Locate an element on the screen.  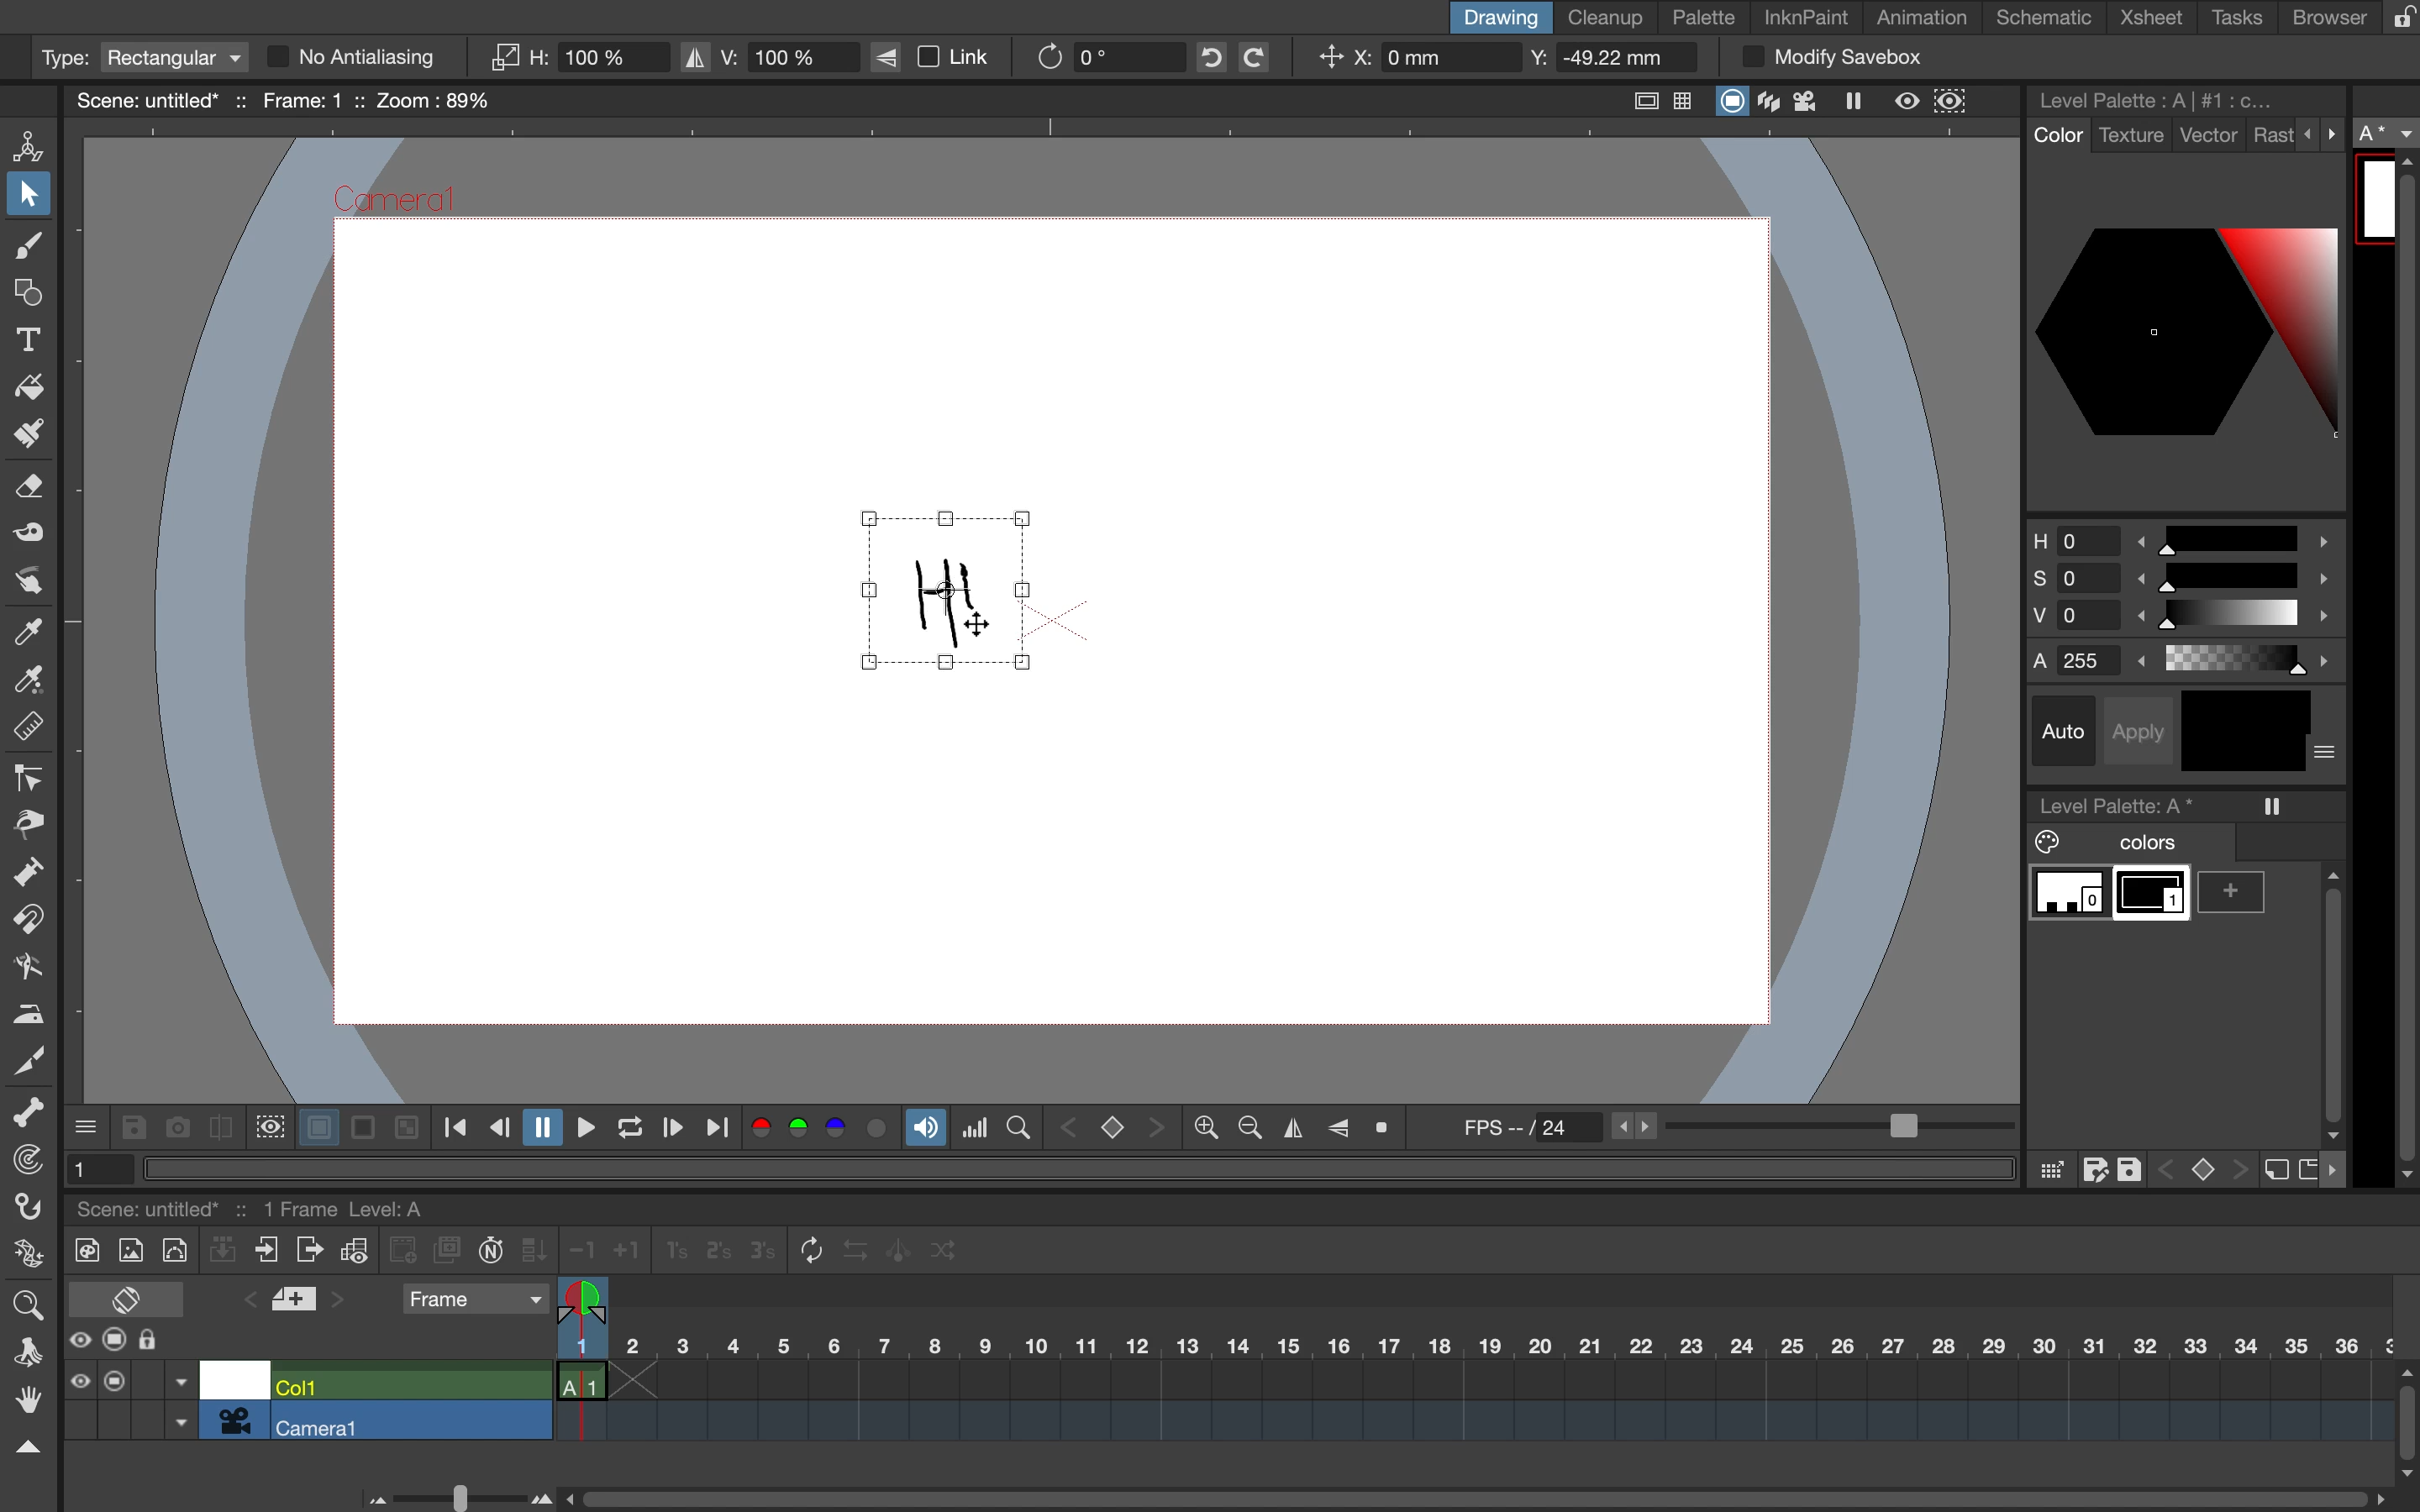
tasks is located at coordinates (2233, 18).